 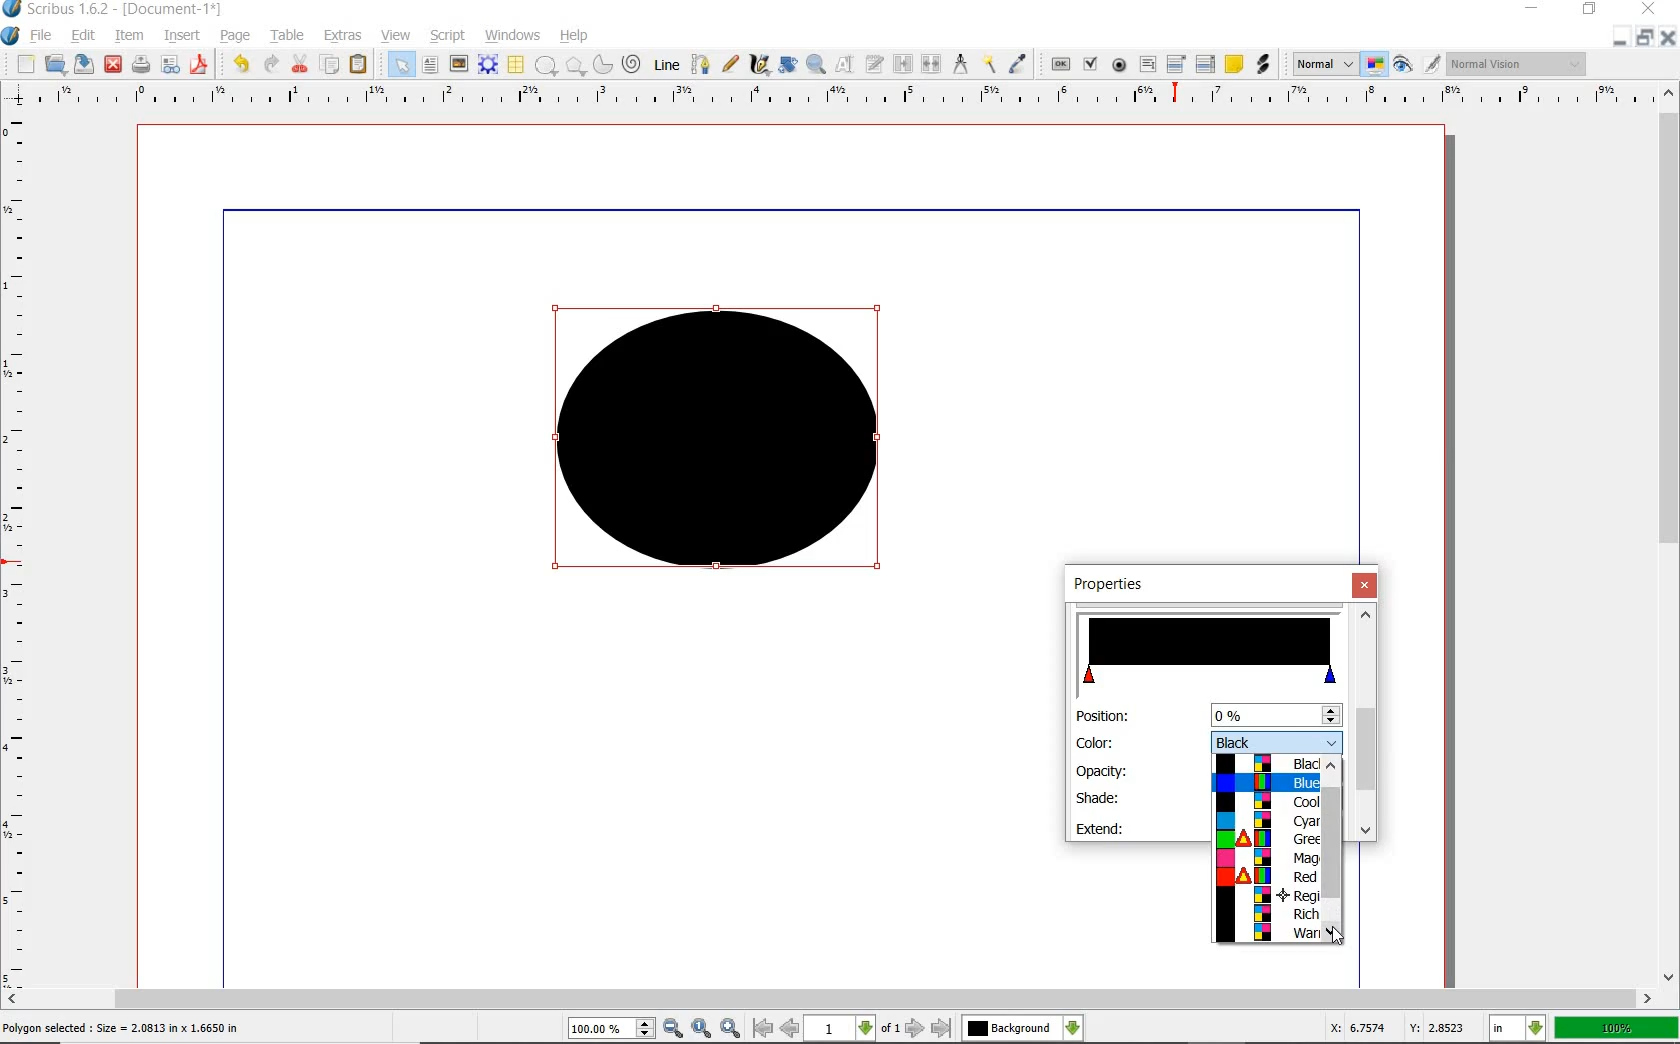 I want to click on ITEM, so click(x=130, y=34).